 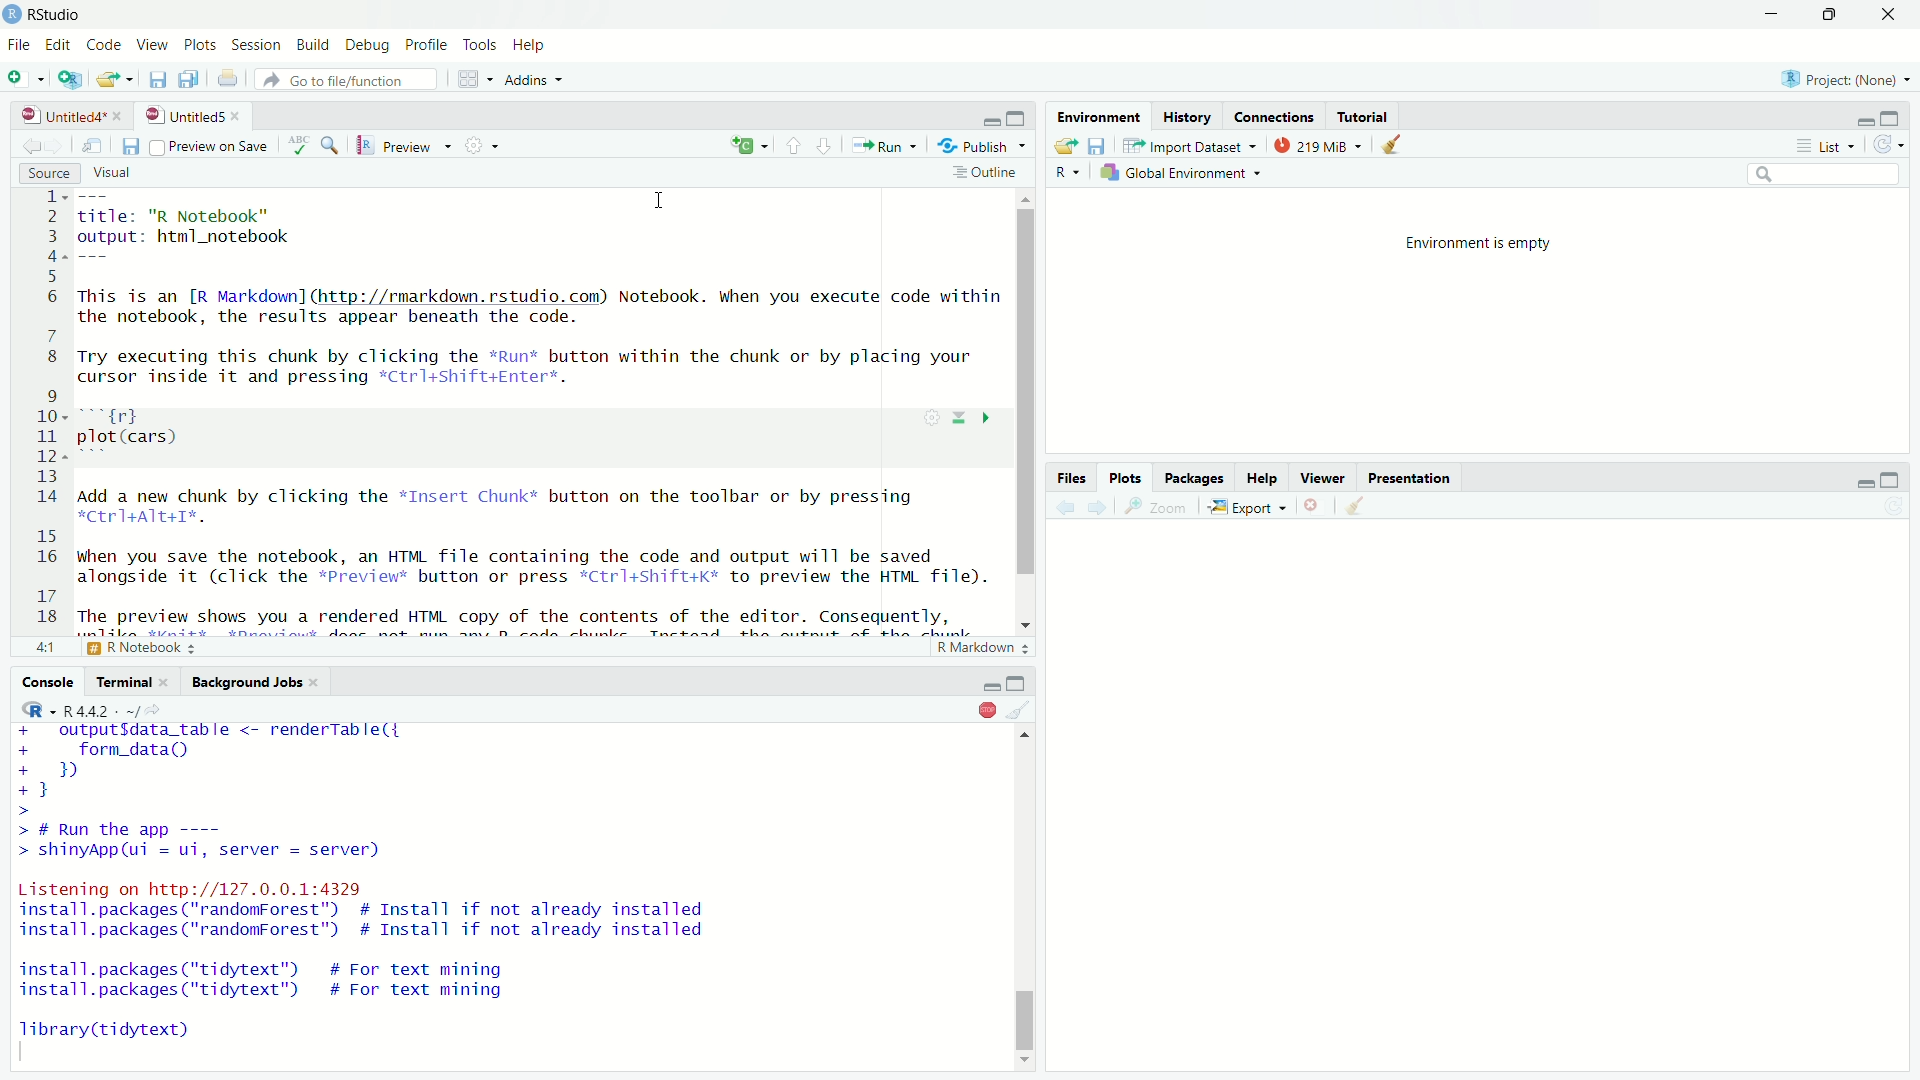 I want to click on save current document, so click(x=130, y=145).